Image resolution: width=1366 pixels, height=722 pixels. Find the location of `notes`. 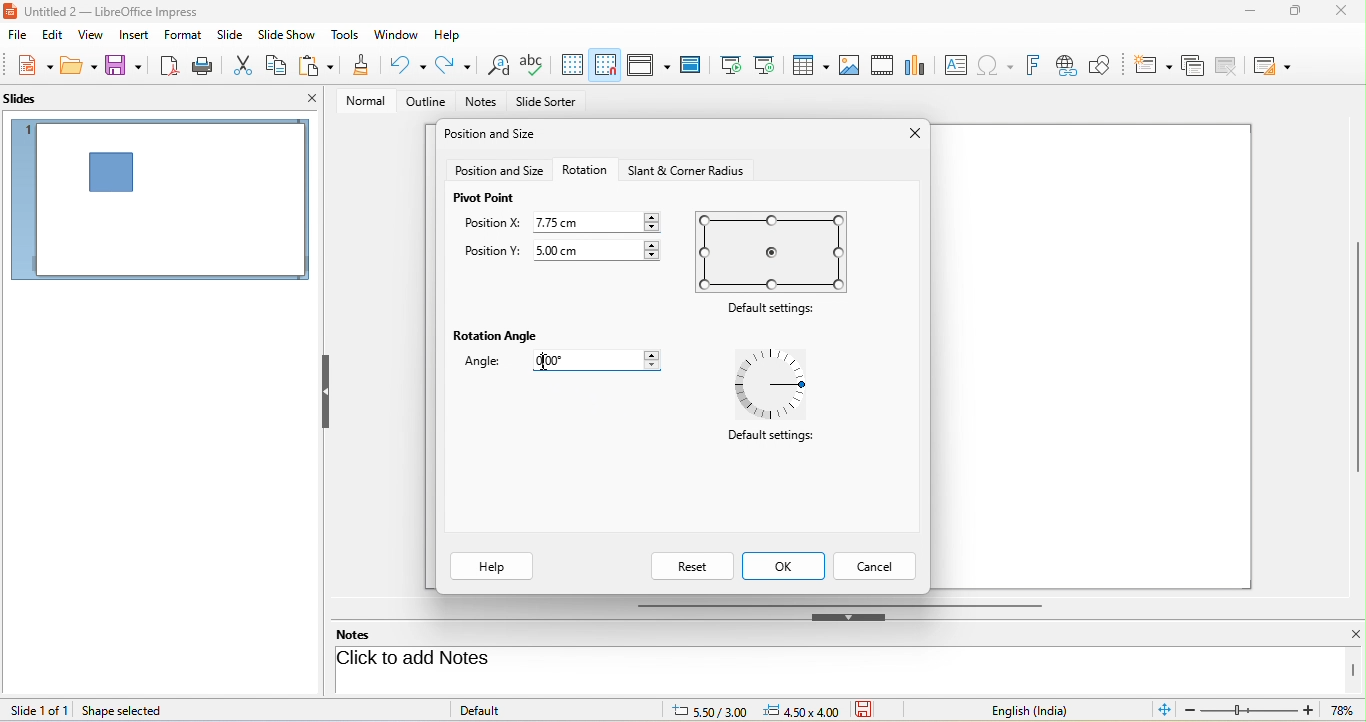

notes is located at coordinates (366, 634).